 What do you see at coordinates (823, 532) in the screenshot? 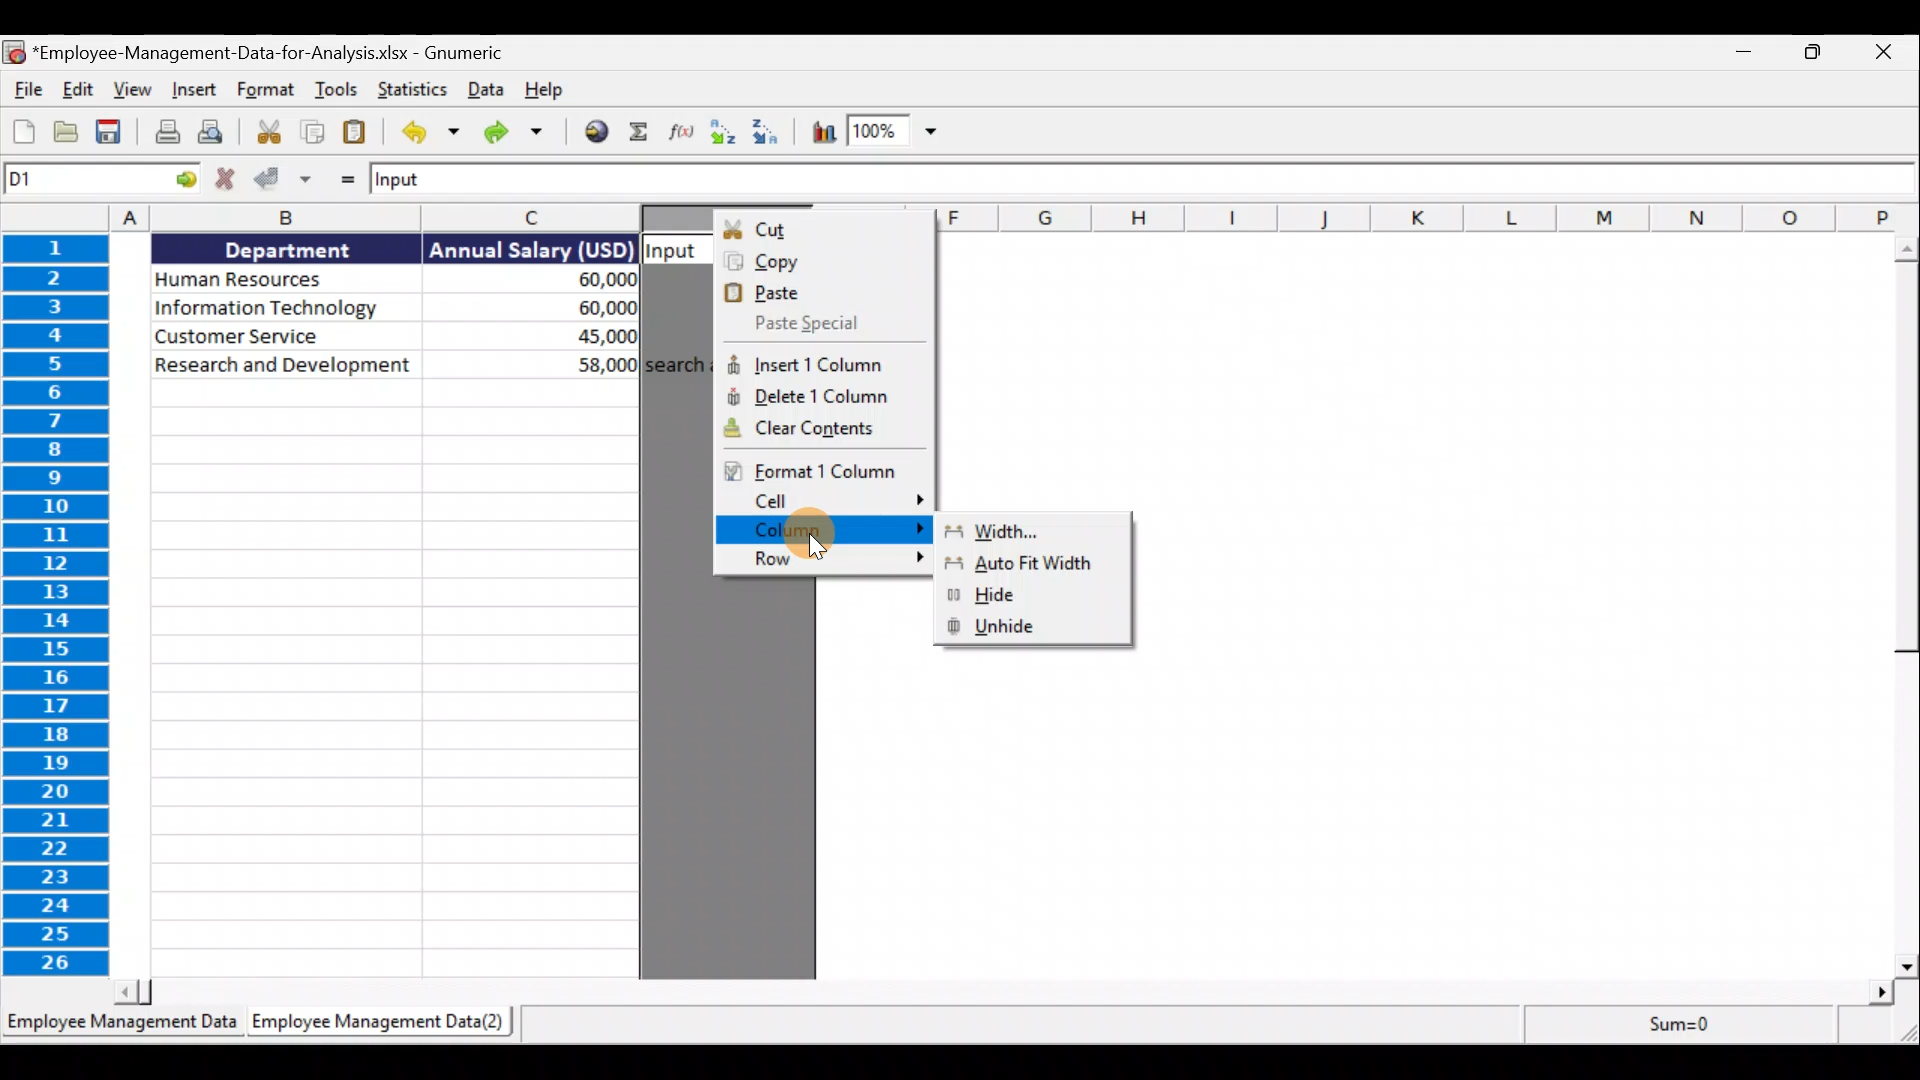
I see `Column` at bounding box center [823, 532].